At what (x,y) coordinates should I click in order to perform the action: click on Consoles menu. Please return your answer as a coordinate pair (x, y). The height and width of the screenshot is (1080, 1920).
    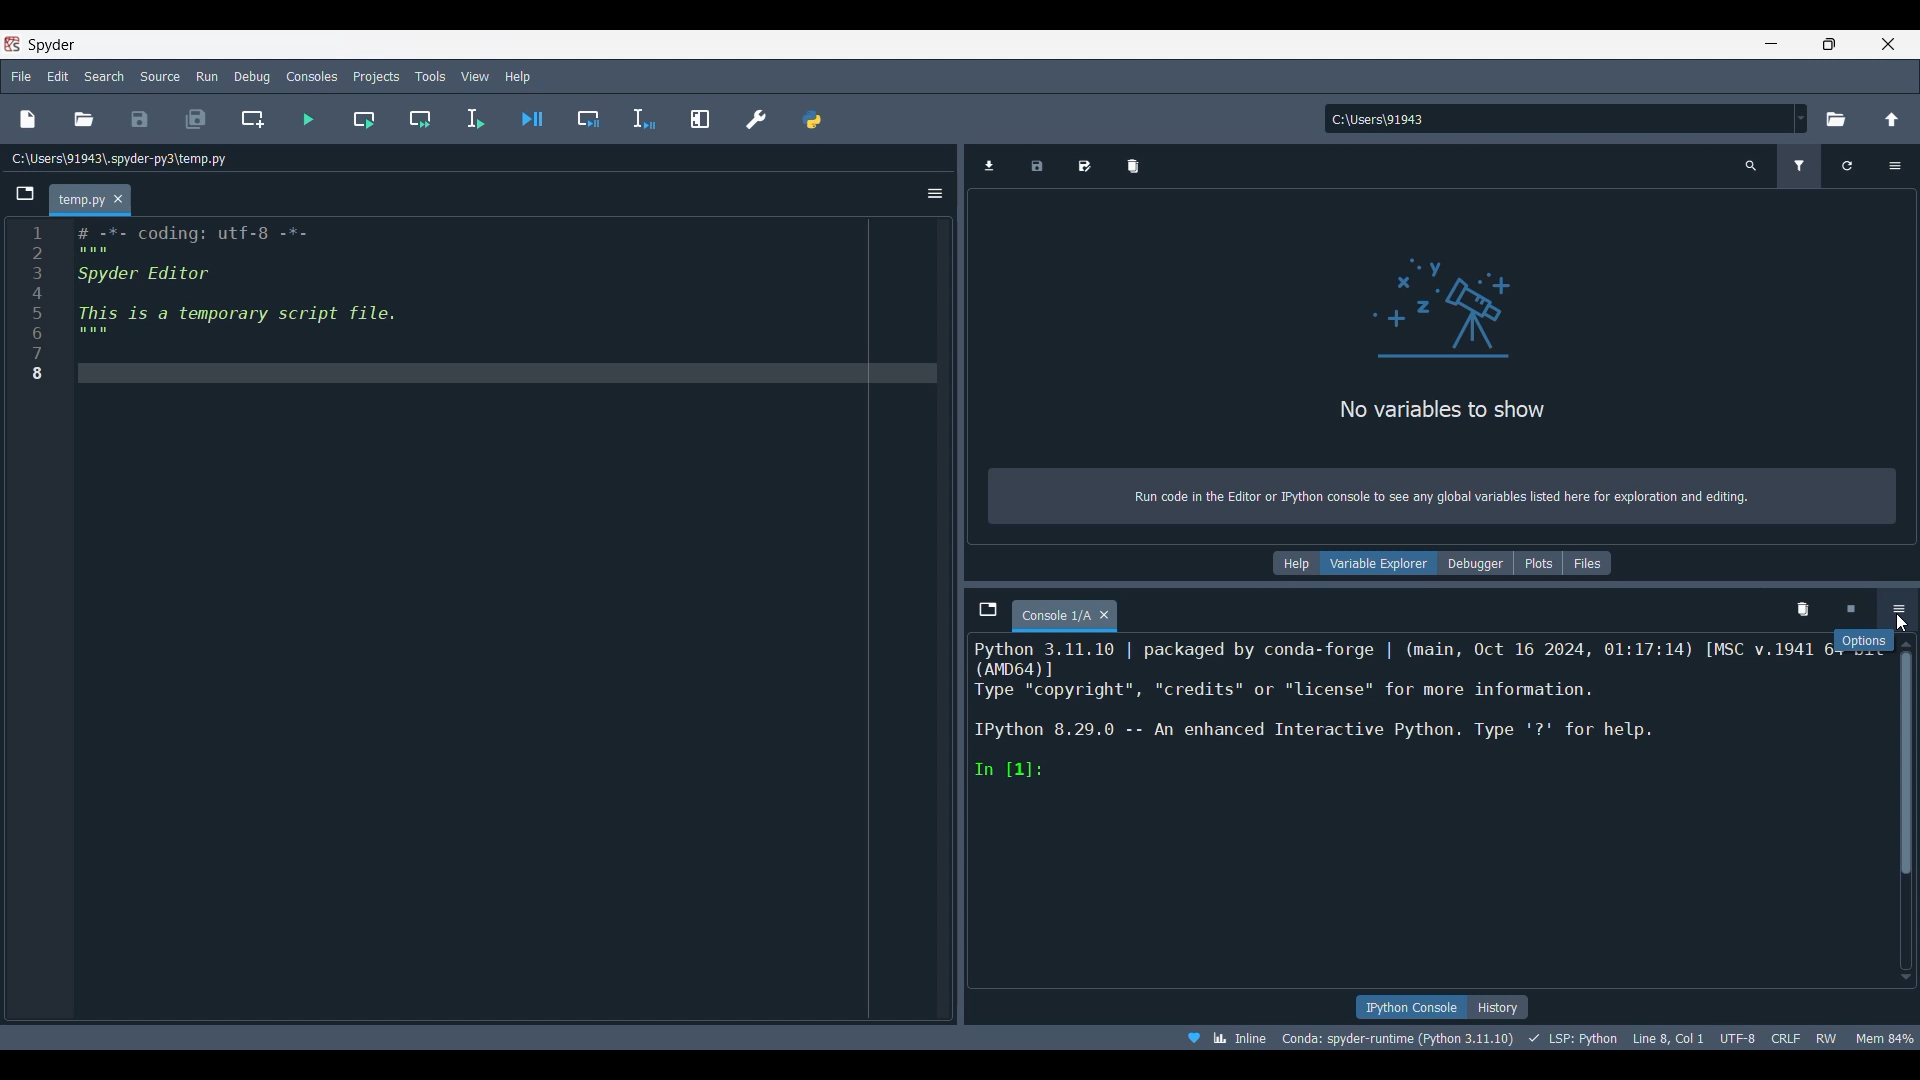
    Looking at the image, I should click on (313, 75).